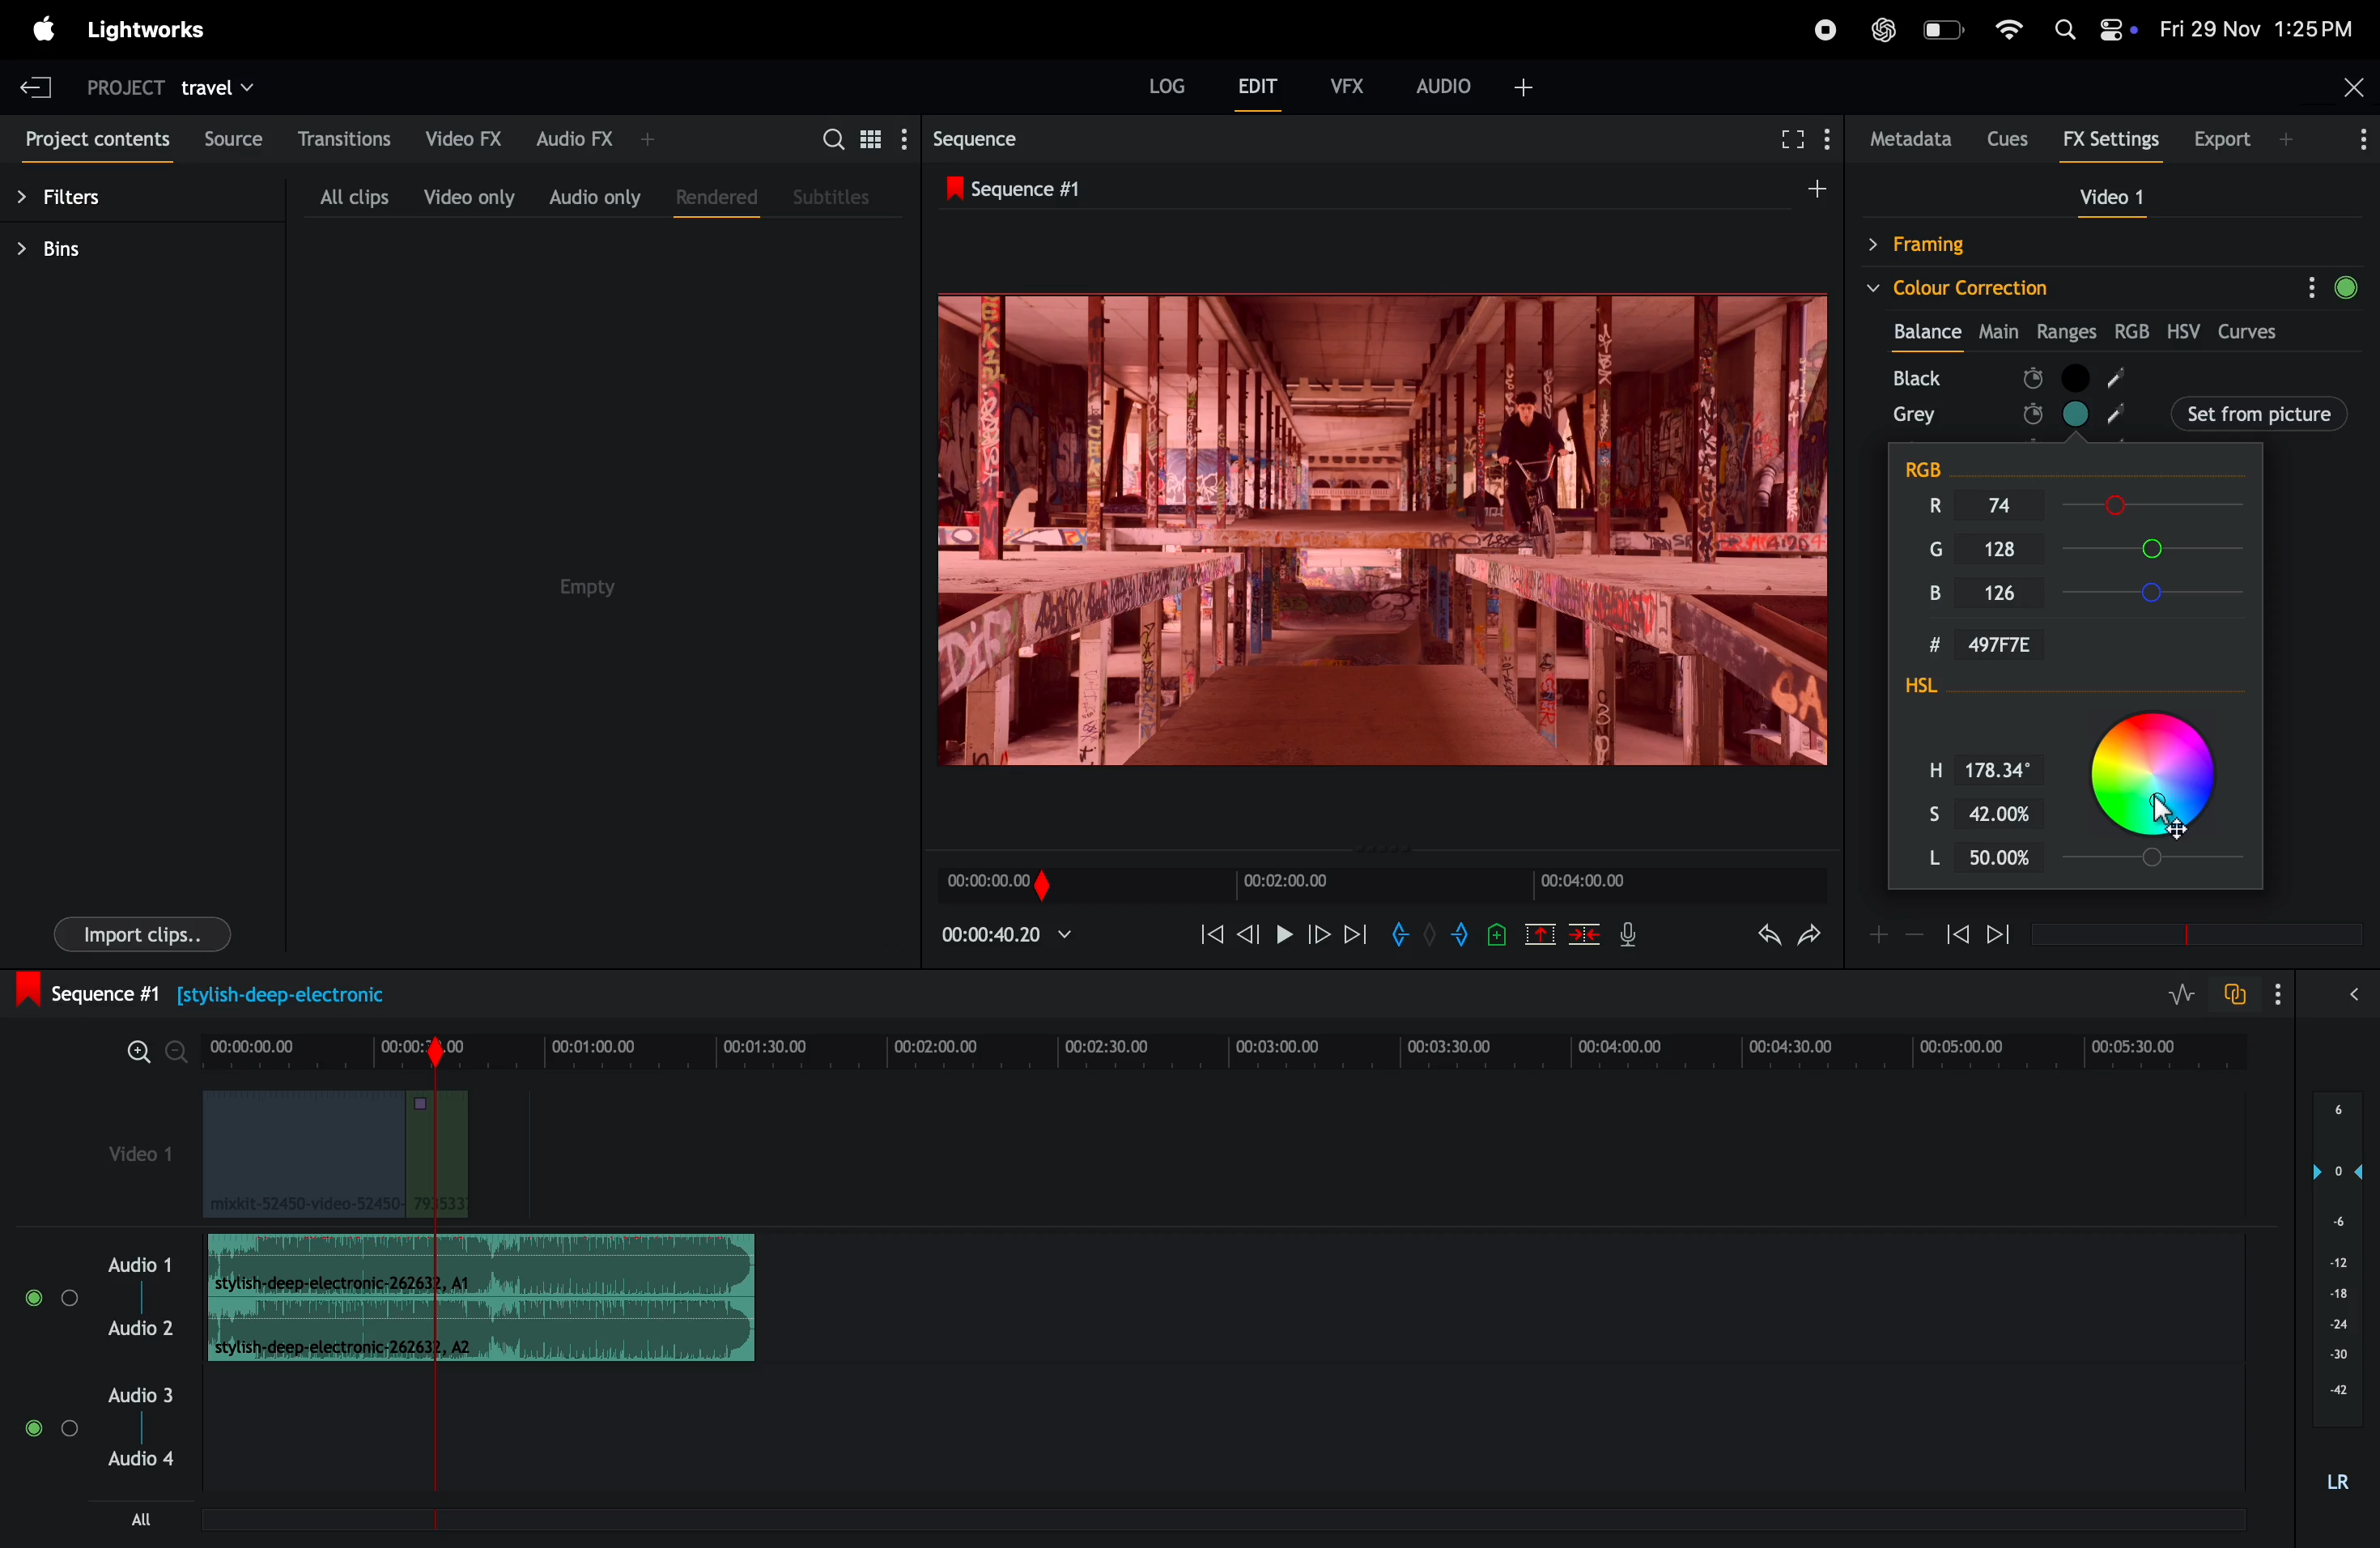 The height and width of the screenshot is (1548, 2380). What do you see at coordinates (1234, 1042) in the screenshot?
I see `time frame` at bounding box center [1234, 1042].